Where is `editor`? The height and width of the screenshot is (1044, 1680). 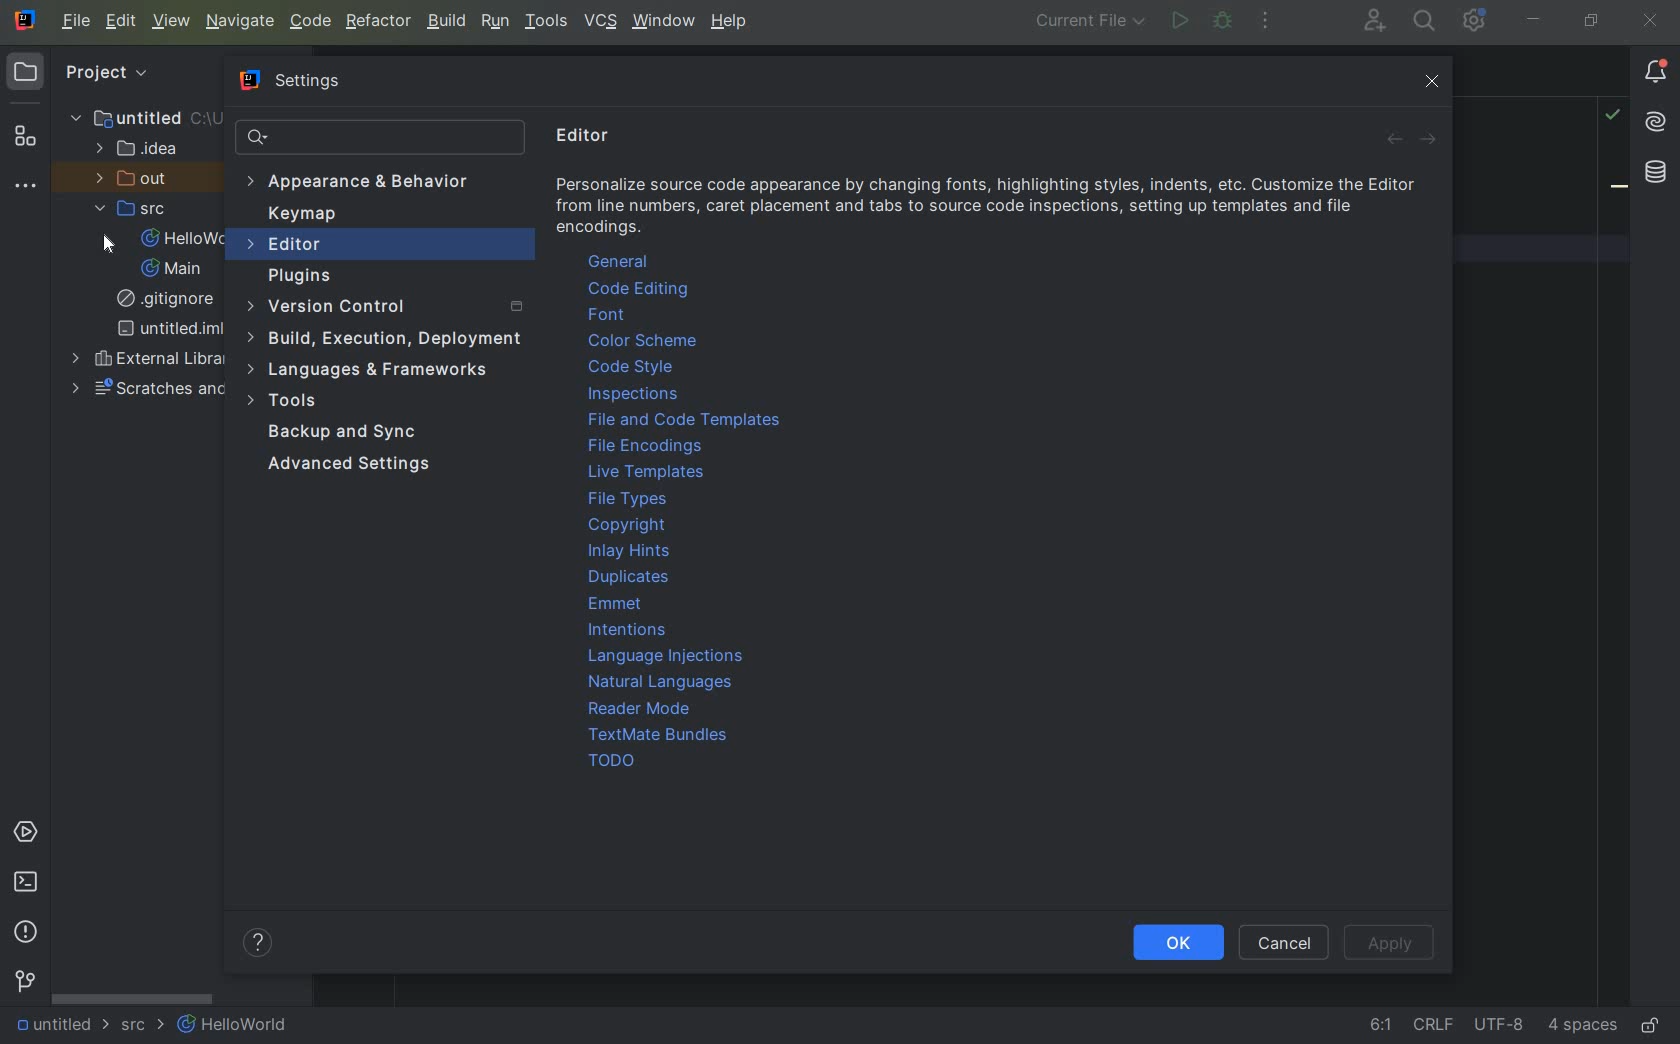 editor is located at coordinates (282, 245).